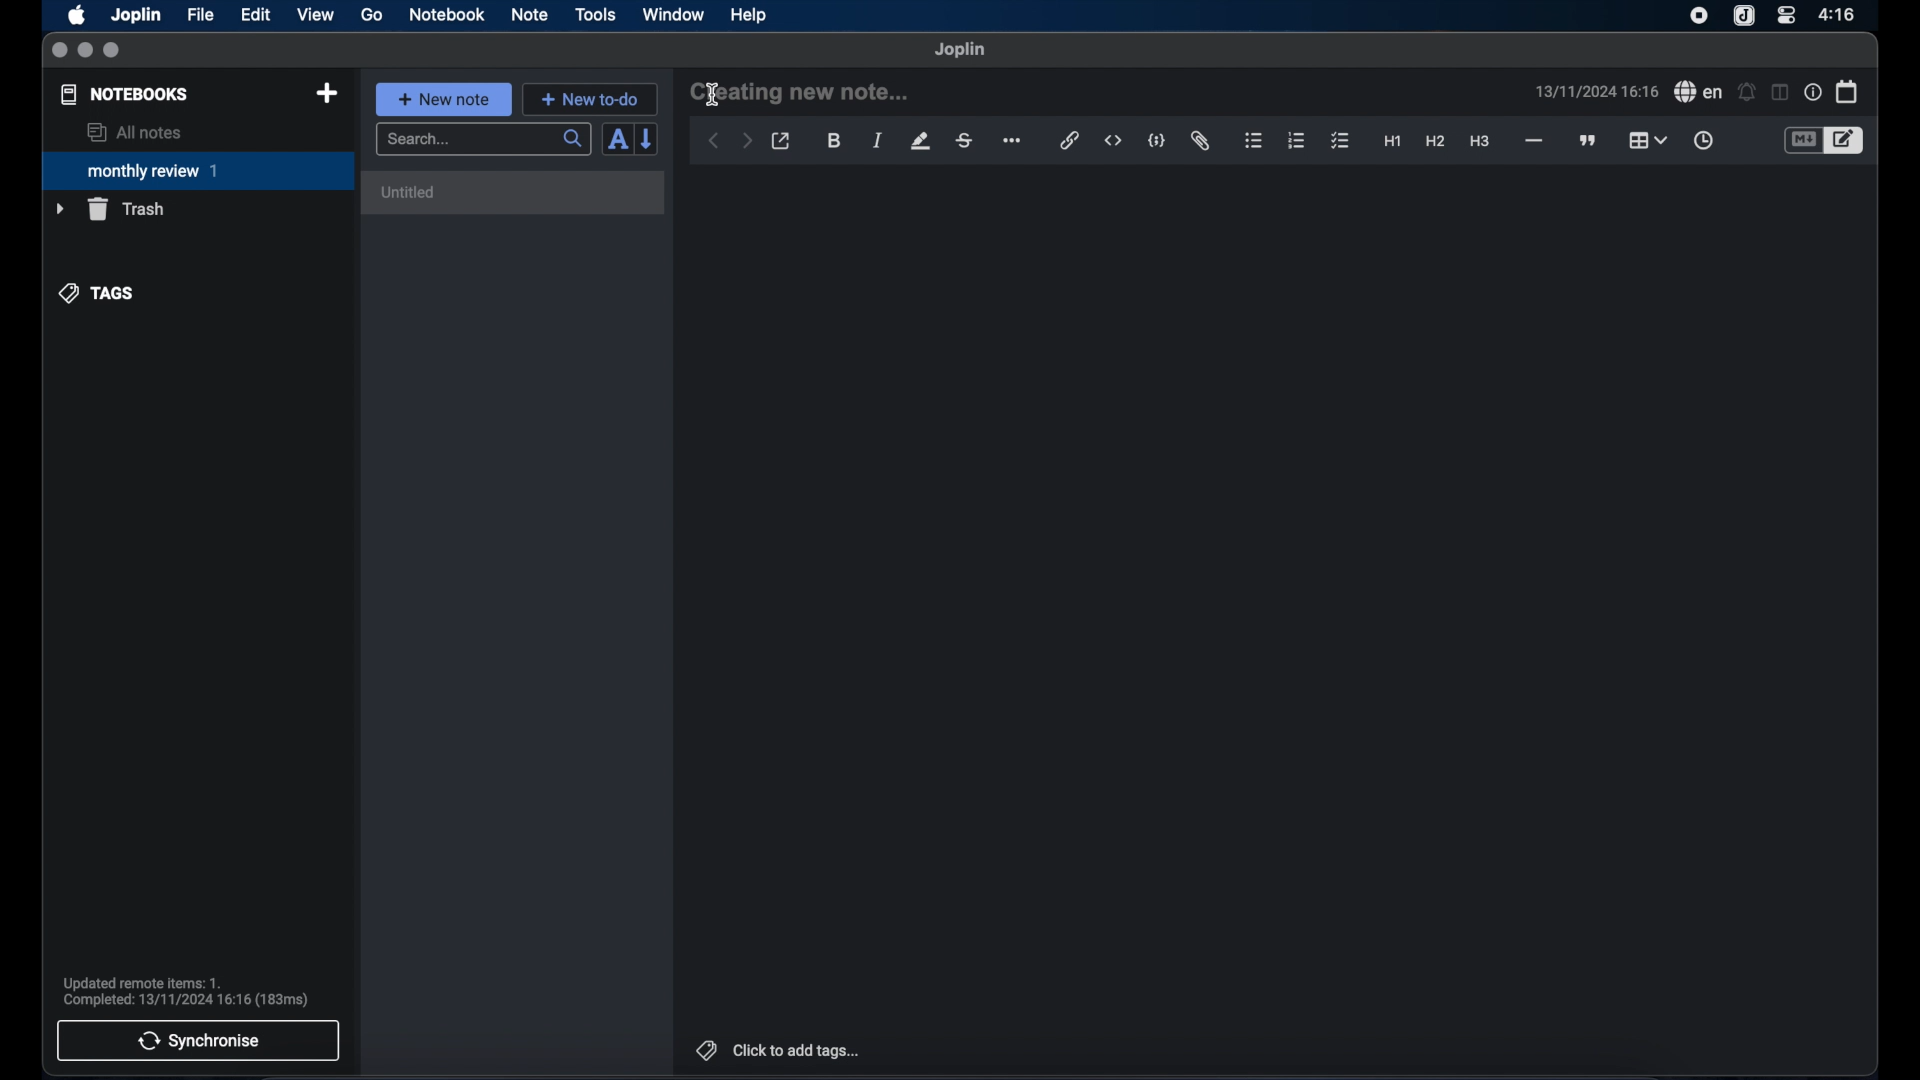 This screenshot has height=1080, width=1920. What do you see at coordinates (963, 141) in the screenshot?
I see `strikethrough` at bounding box center [963, 141].